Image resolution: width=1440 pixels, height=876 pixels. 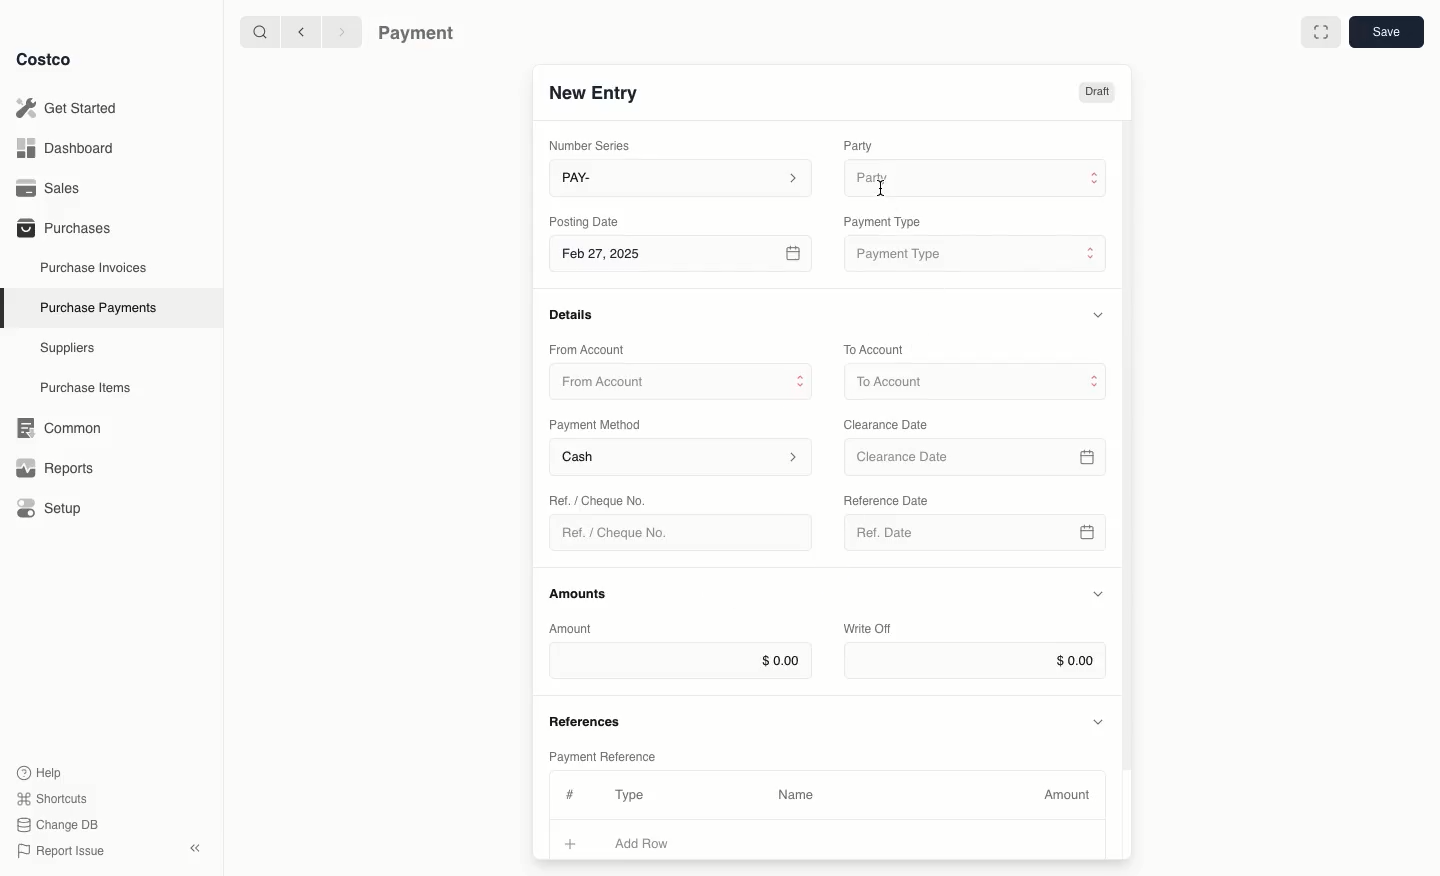 I want to click on Reports, so click(x=52, y=465).